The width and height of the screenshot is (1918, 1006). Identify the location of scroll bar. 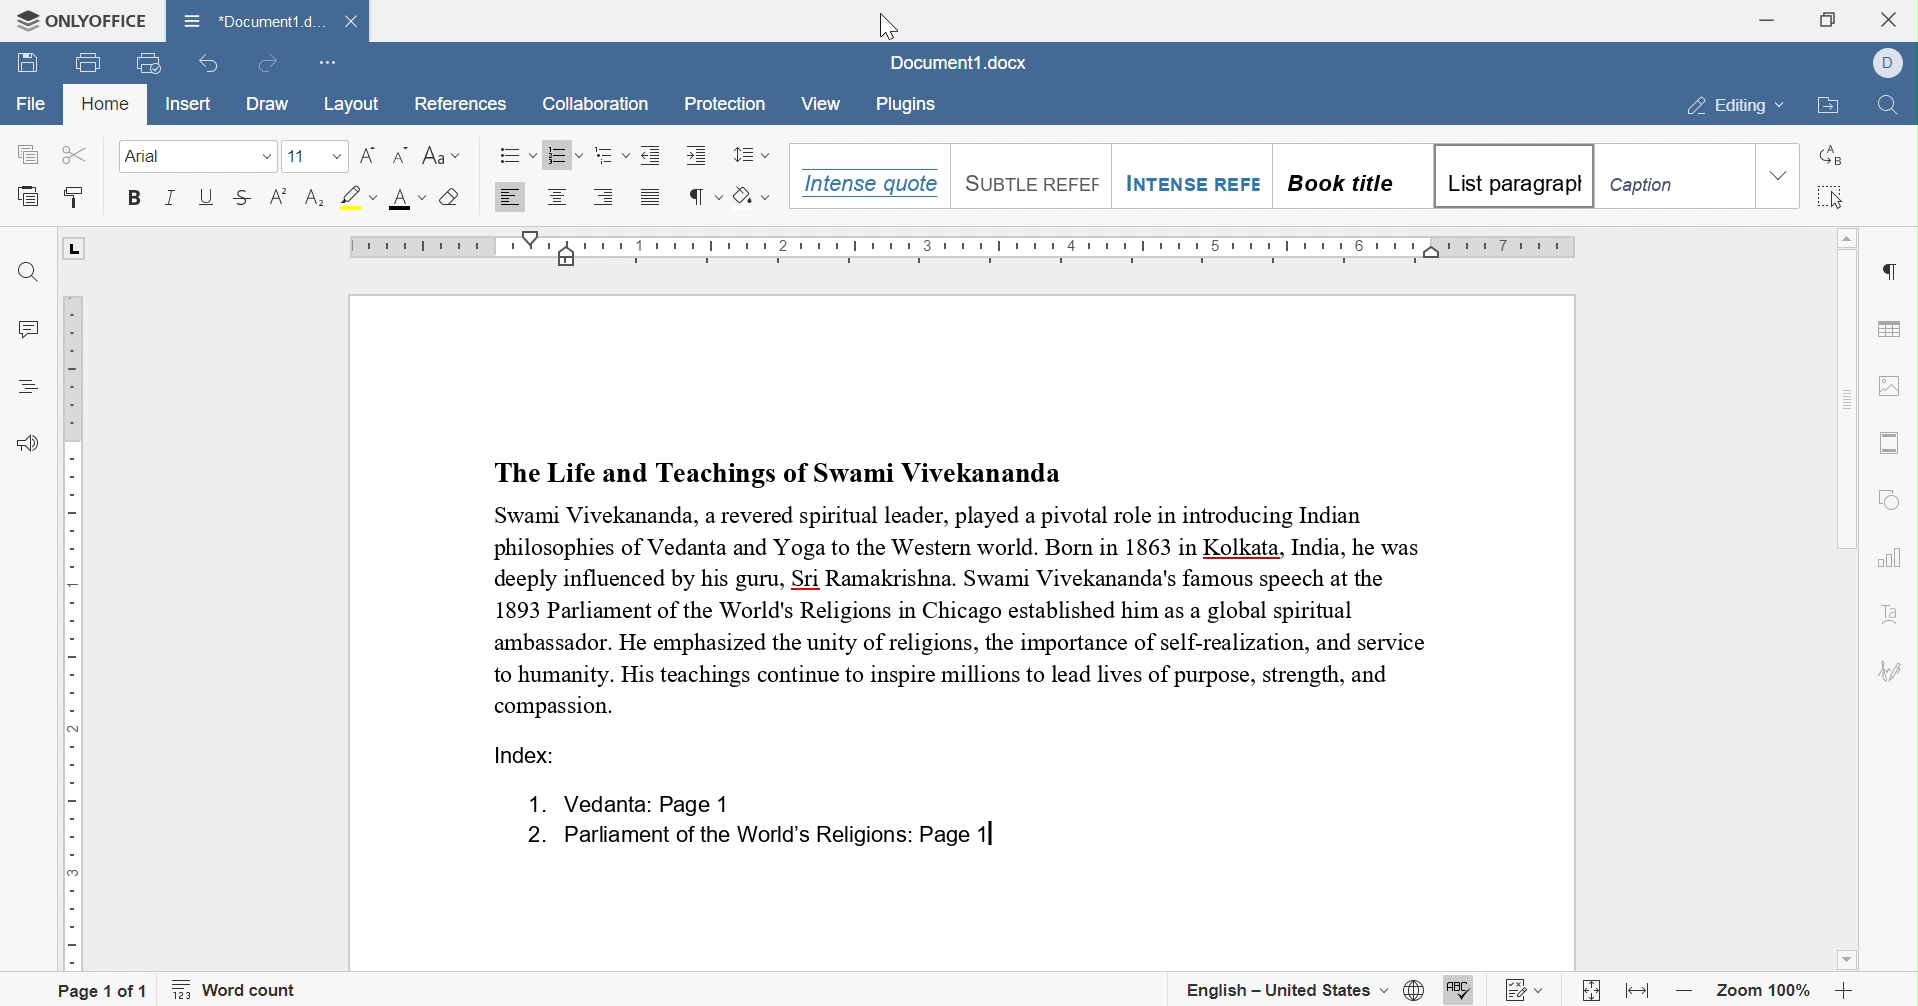
(1842, 399).